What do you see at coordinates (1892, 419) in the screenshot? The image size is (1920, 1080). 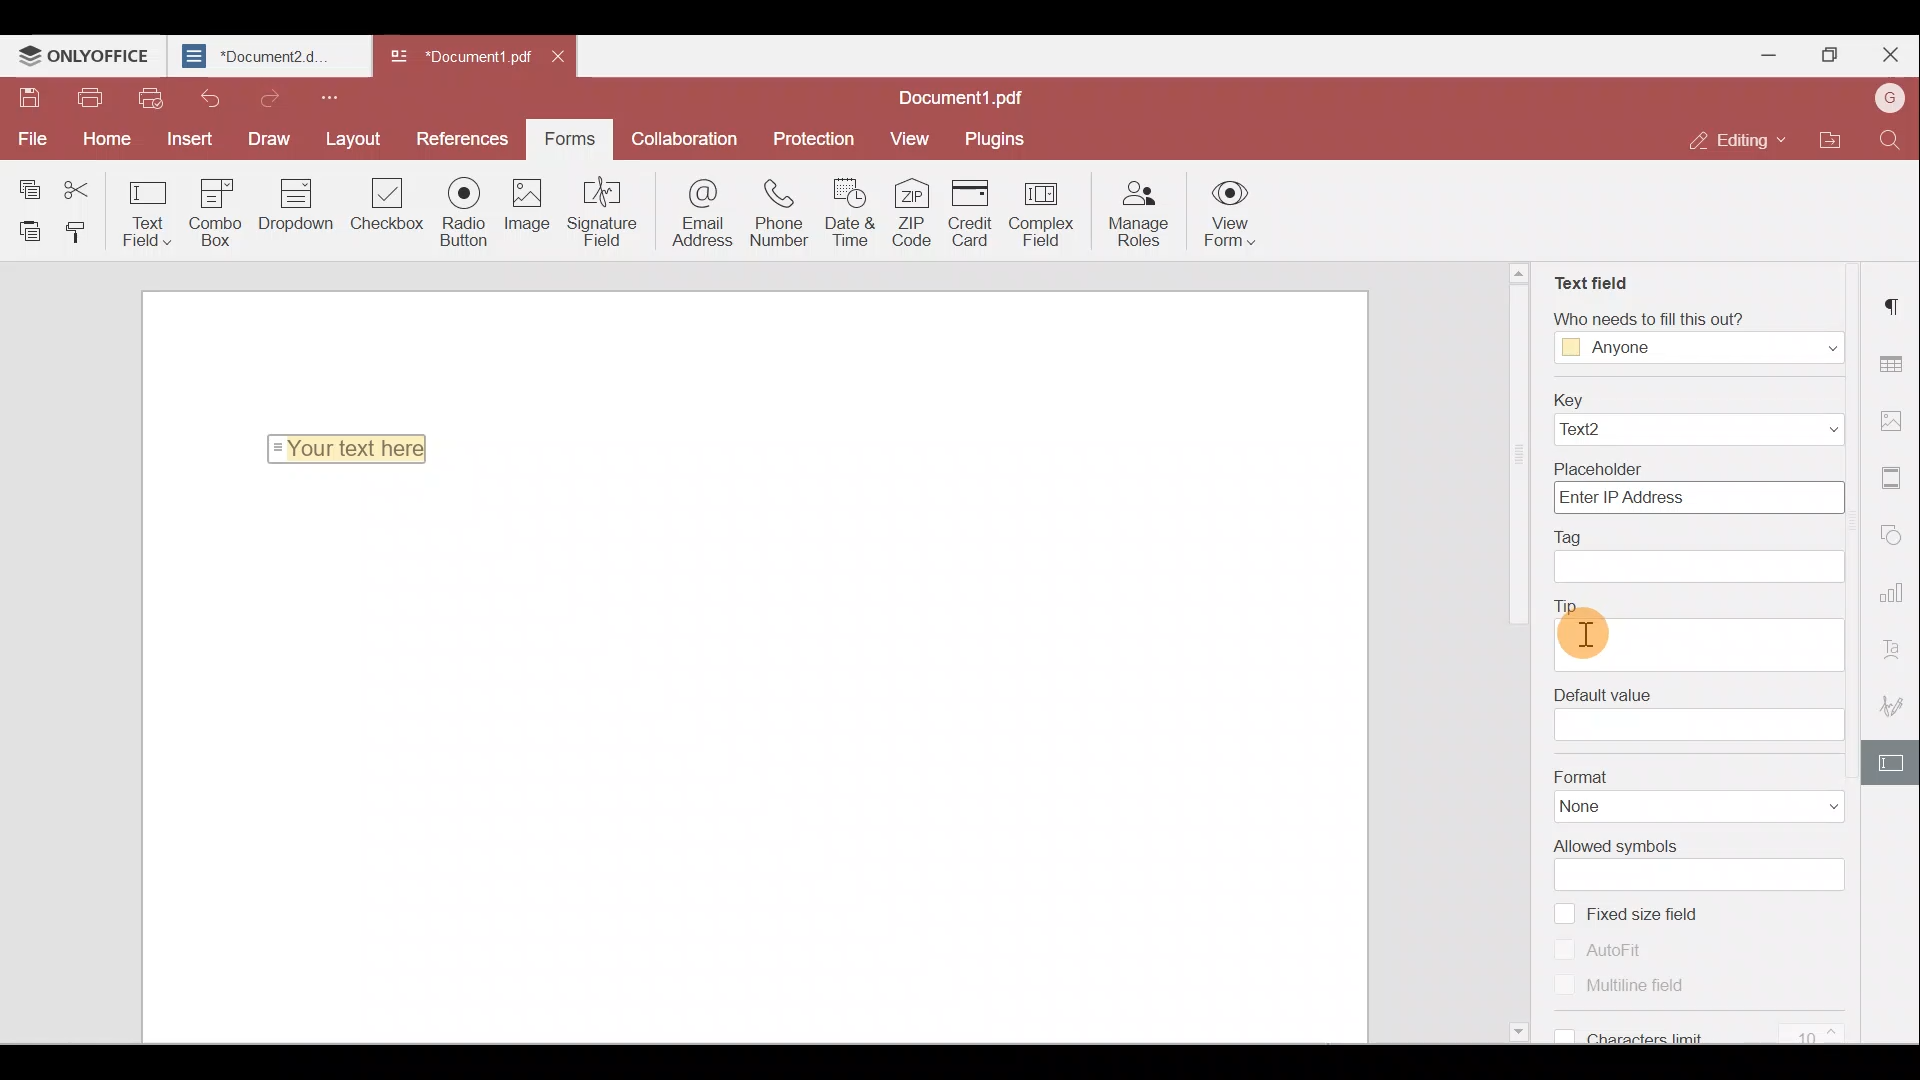 I see `Image settings` at bounding box center [1892, 419].